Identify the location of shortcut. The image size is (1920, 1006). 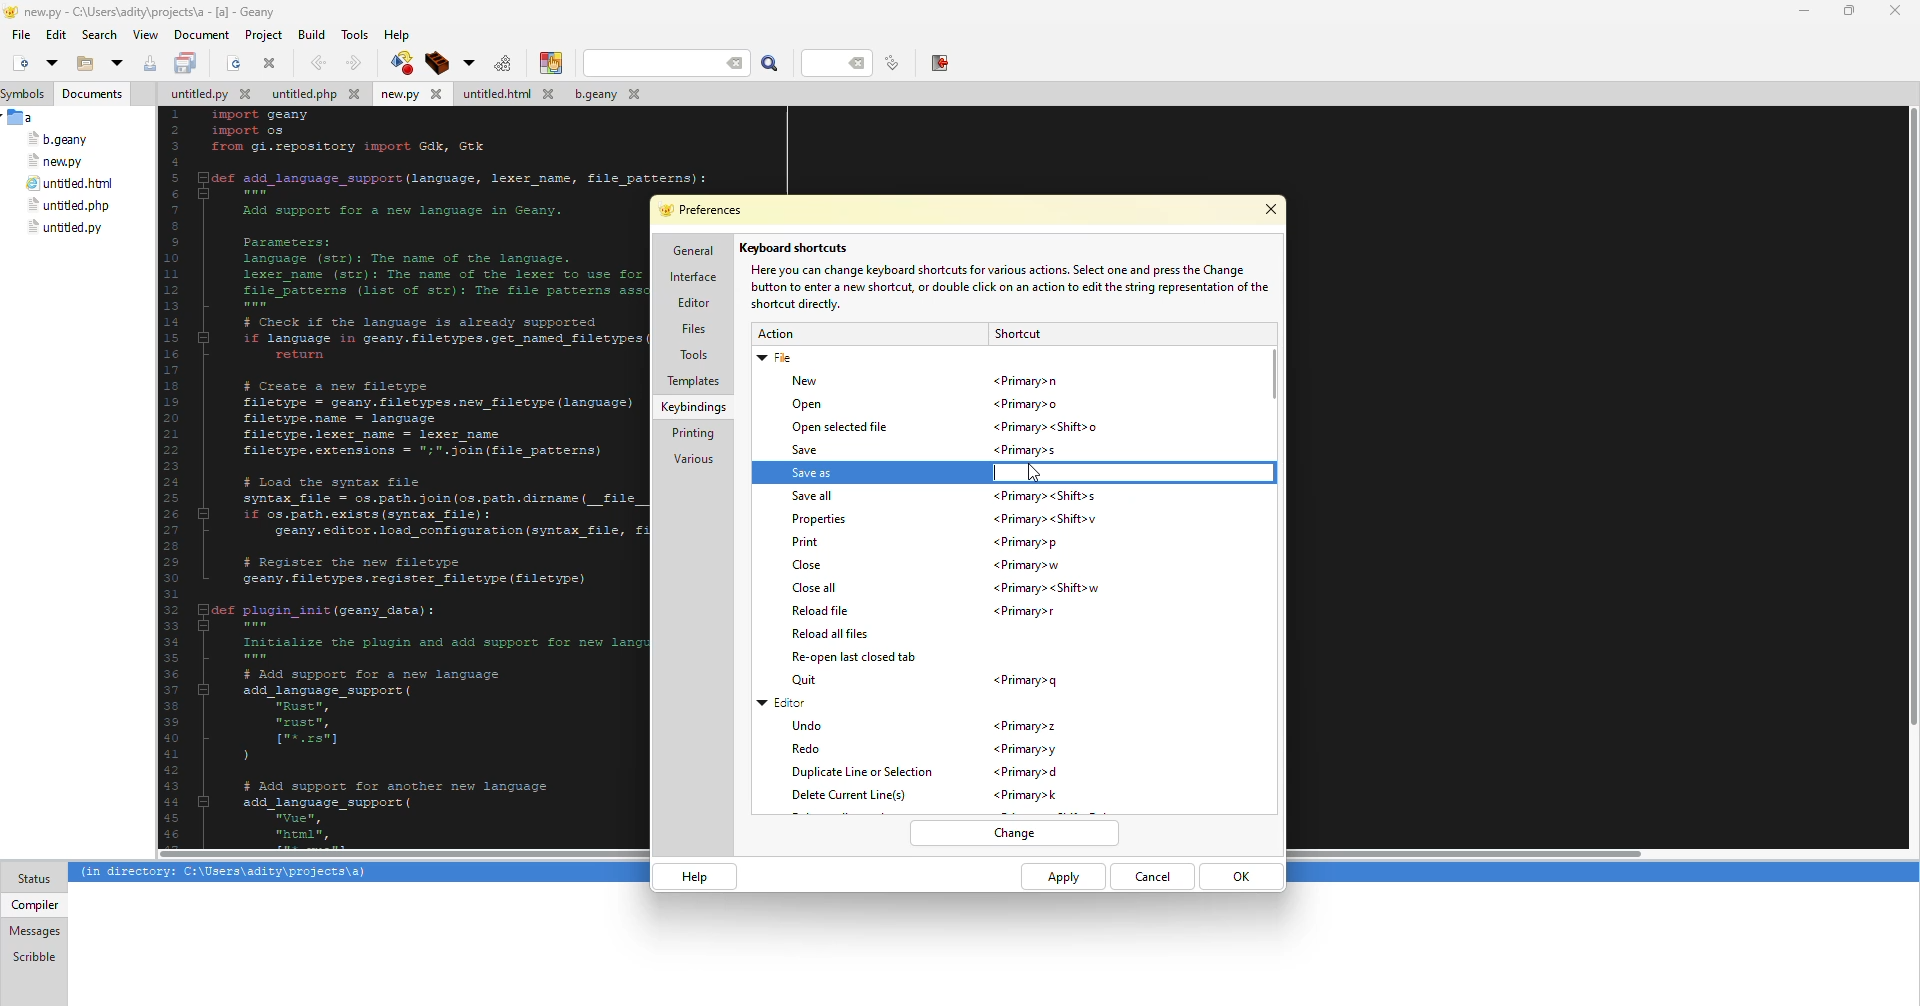
(1047, 588).